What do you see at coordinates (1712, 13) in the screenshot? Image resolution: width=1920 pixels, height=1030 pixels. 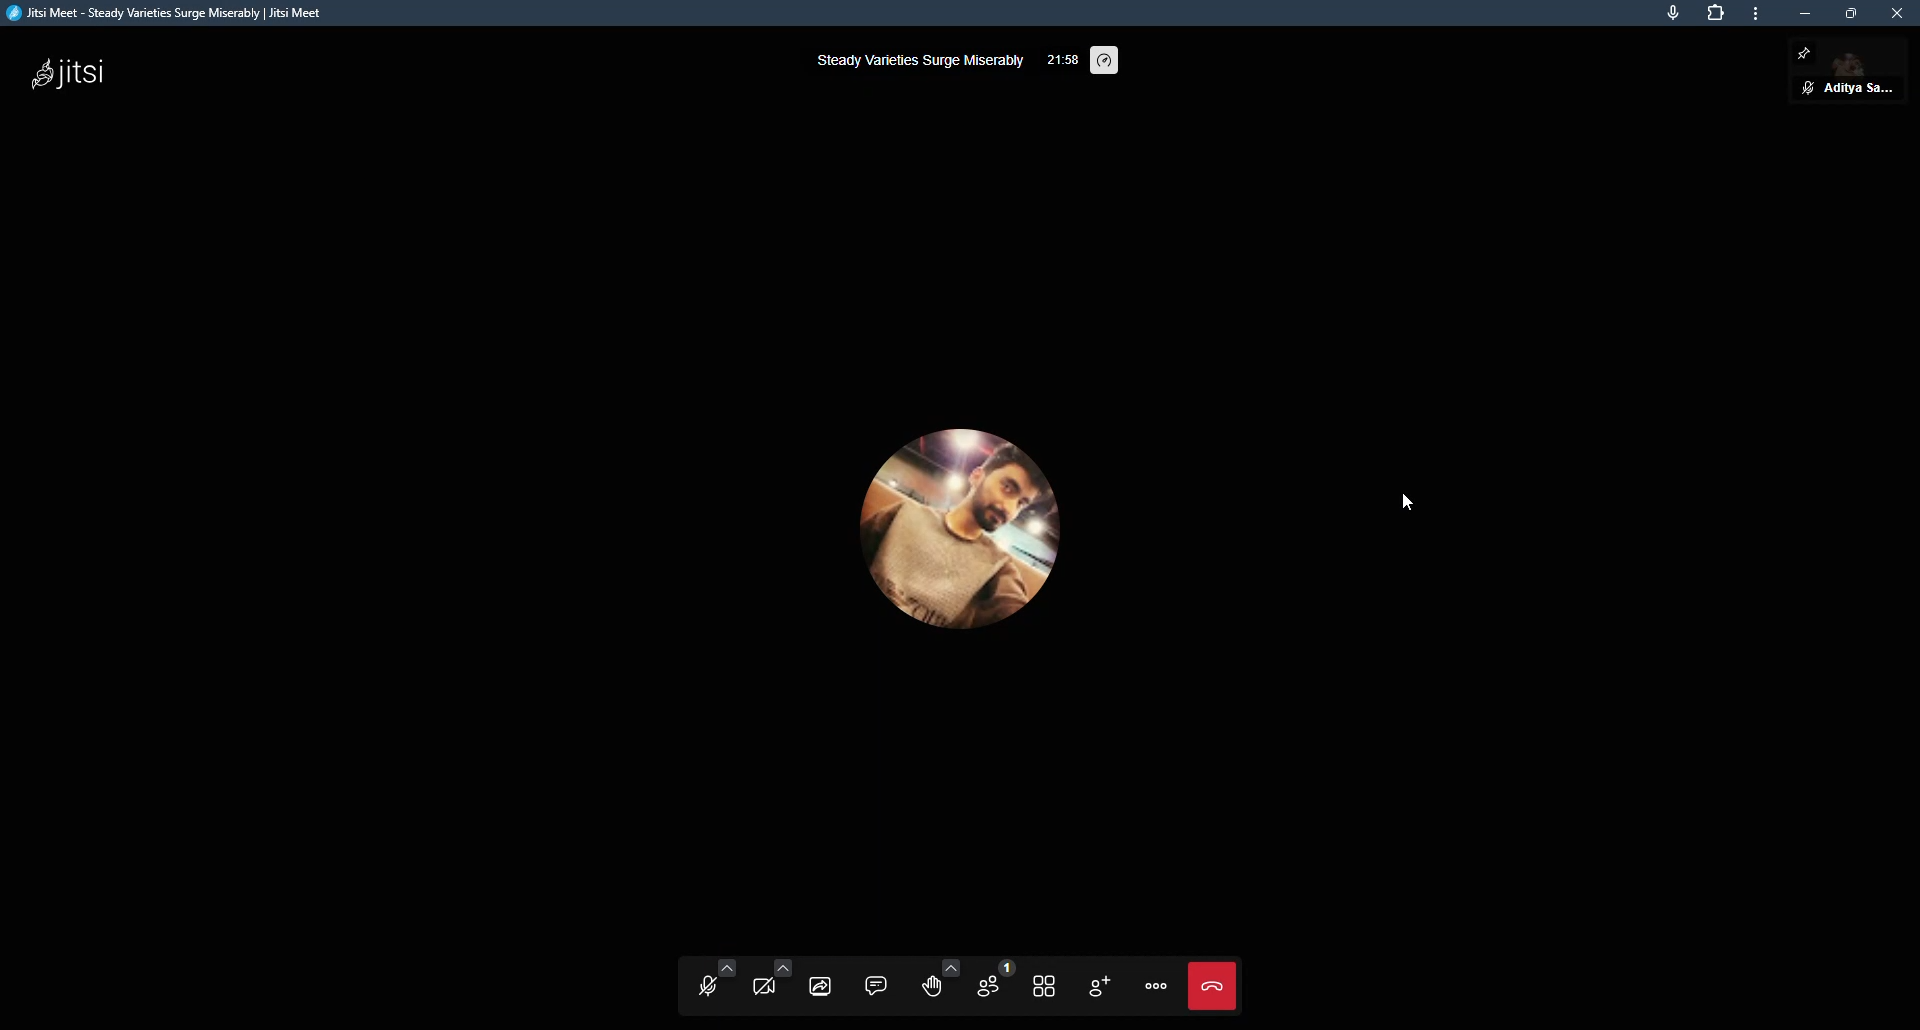 I see `extensions` at bounding box center [1712, 13].